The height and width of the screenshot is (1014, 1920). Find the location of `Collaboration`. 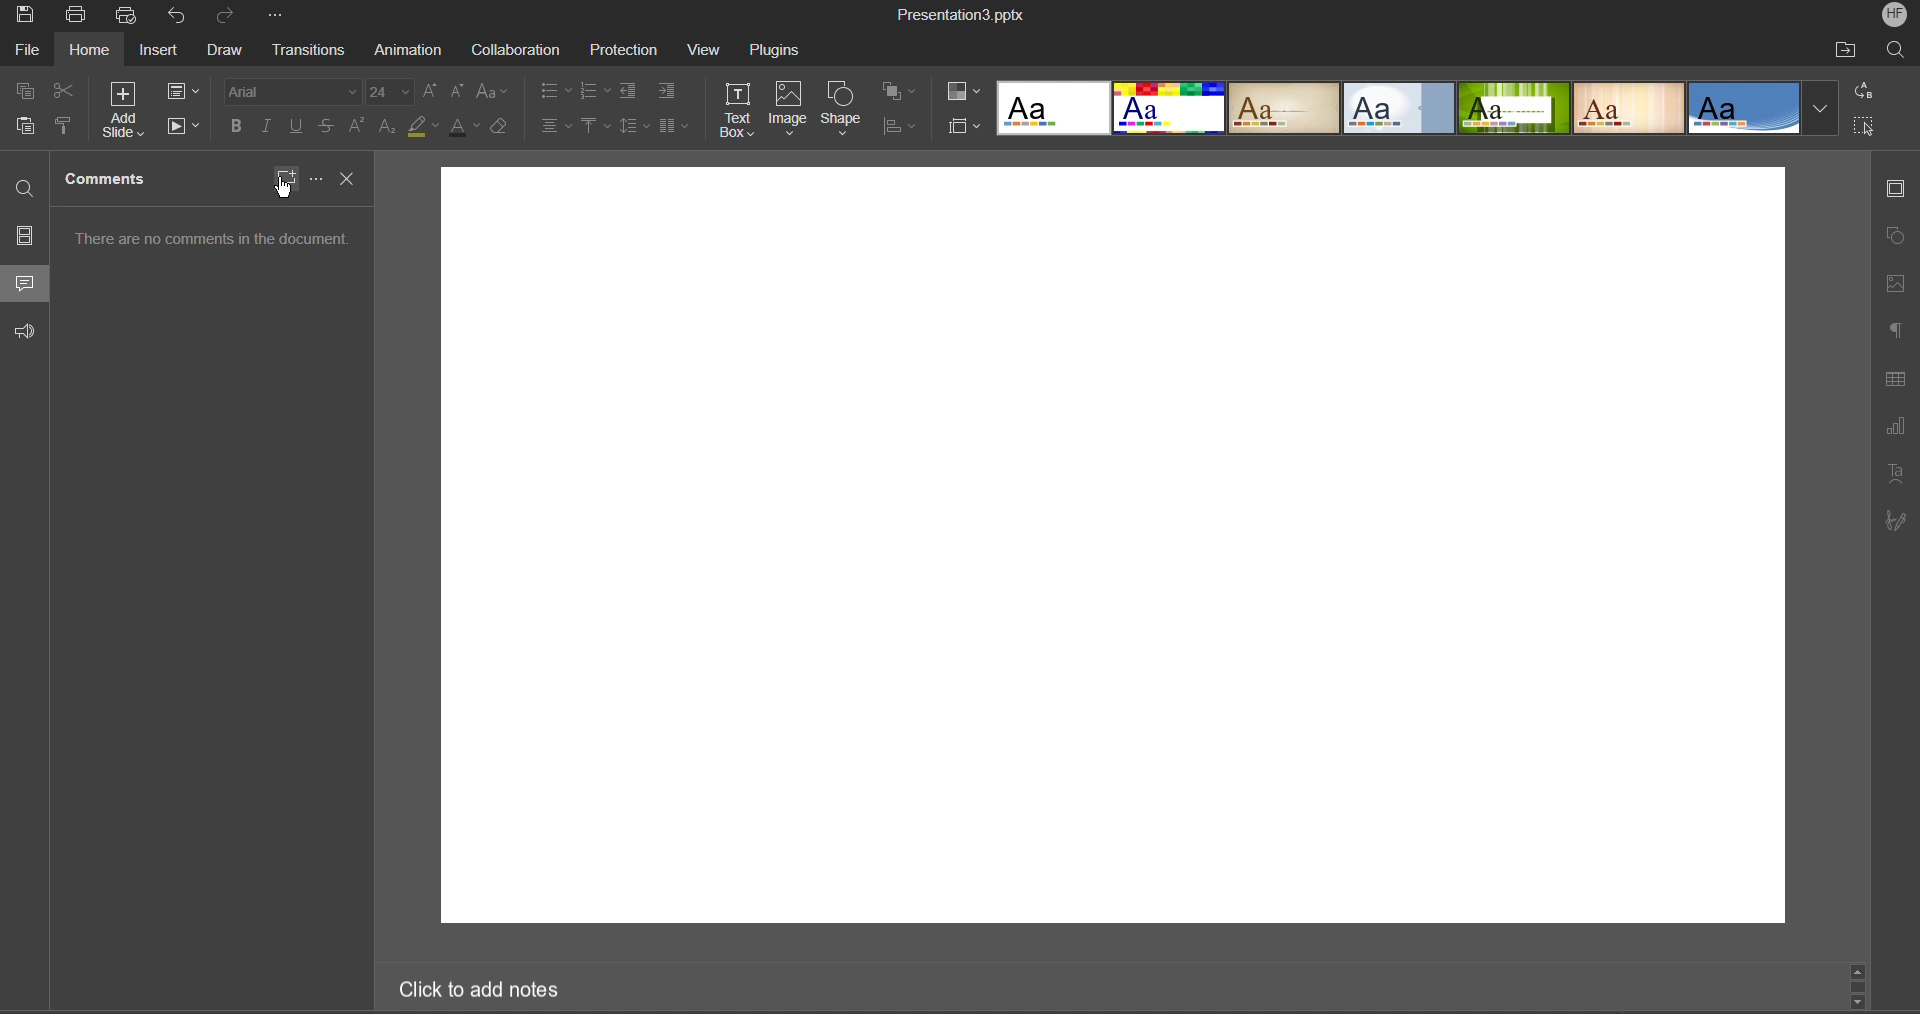

Collaboration is located at coordinates (515, 51).